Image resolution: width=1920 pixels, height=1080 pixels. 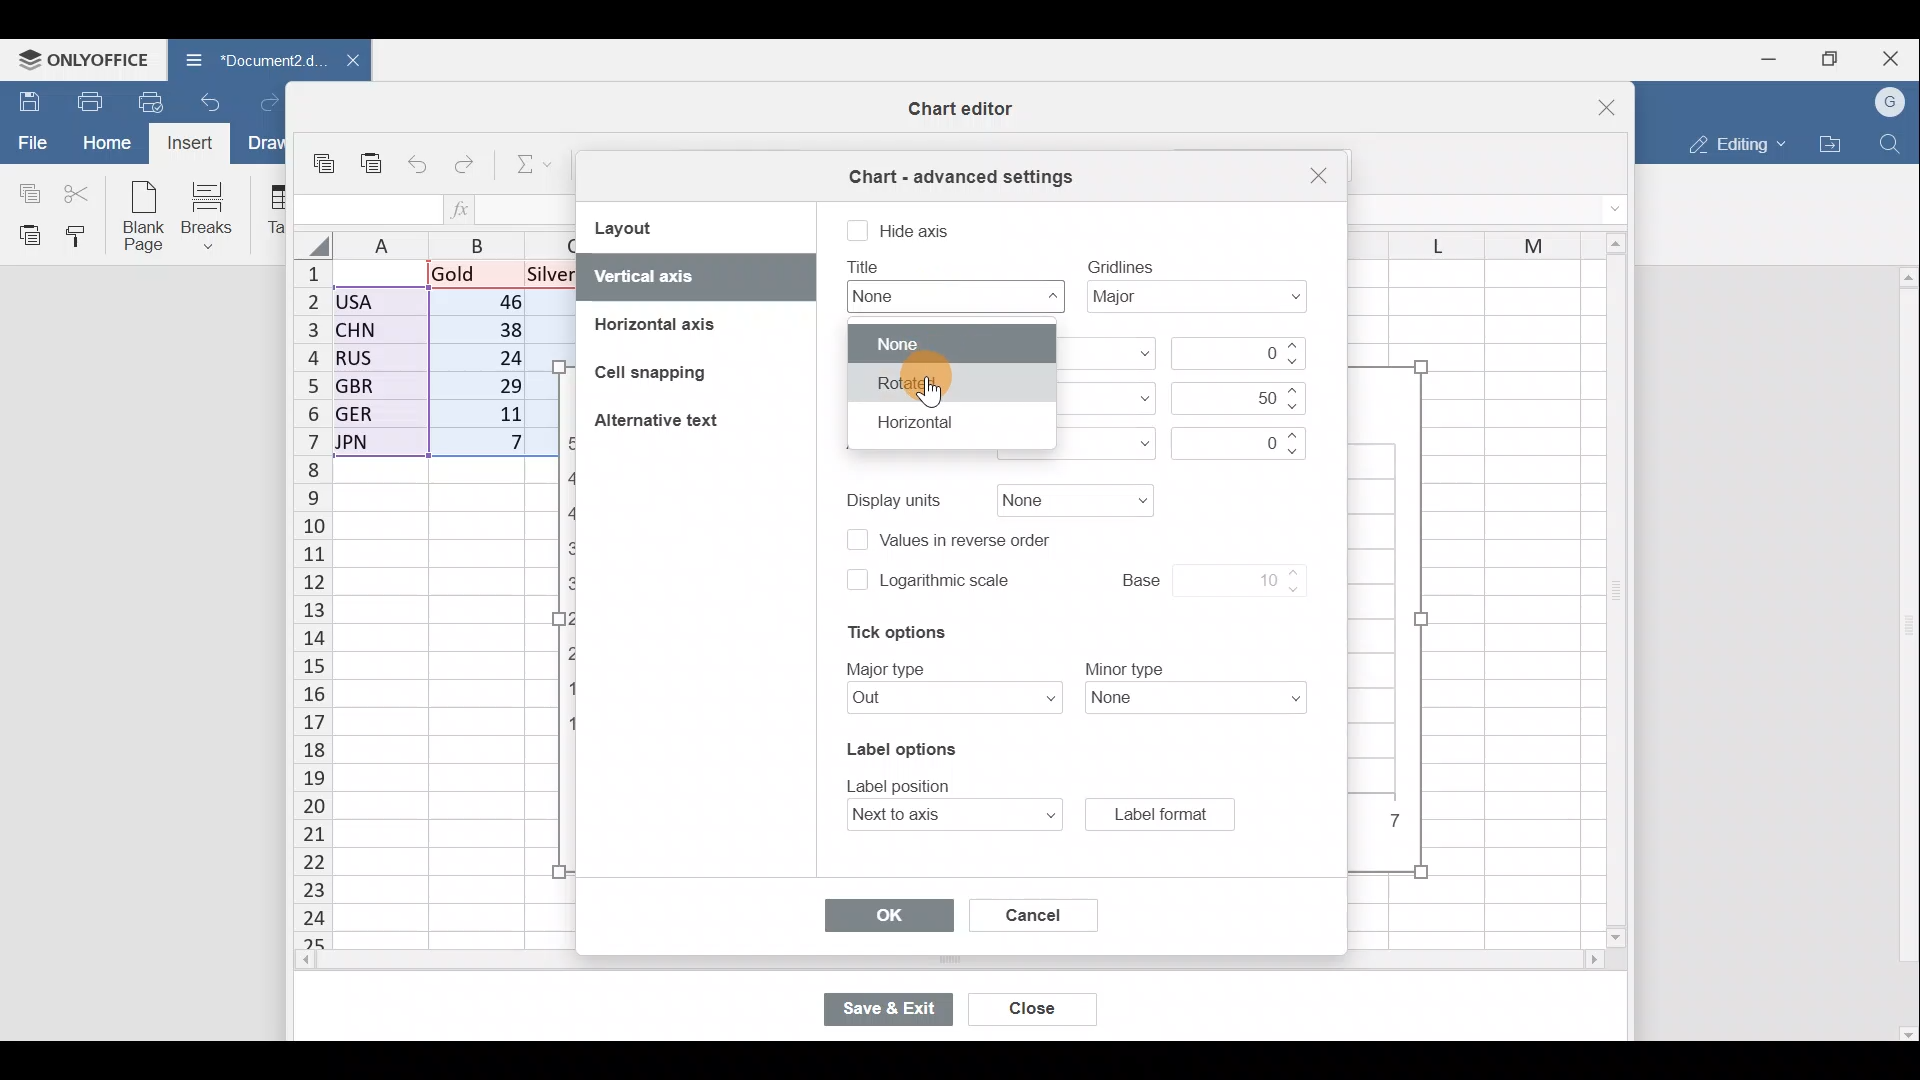 I want to click on Undo, so click(x=419, y=160).